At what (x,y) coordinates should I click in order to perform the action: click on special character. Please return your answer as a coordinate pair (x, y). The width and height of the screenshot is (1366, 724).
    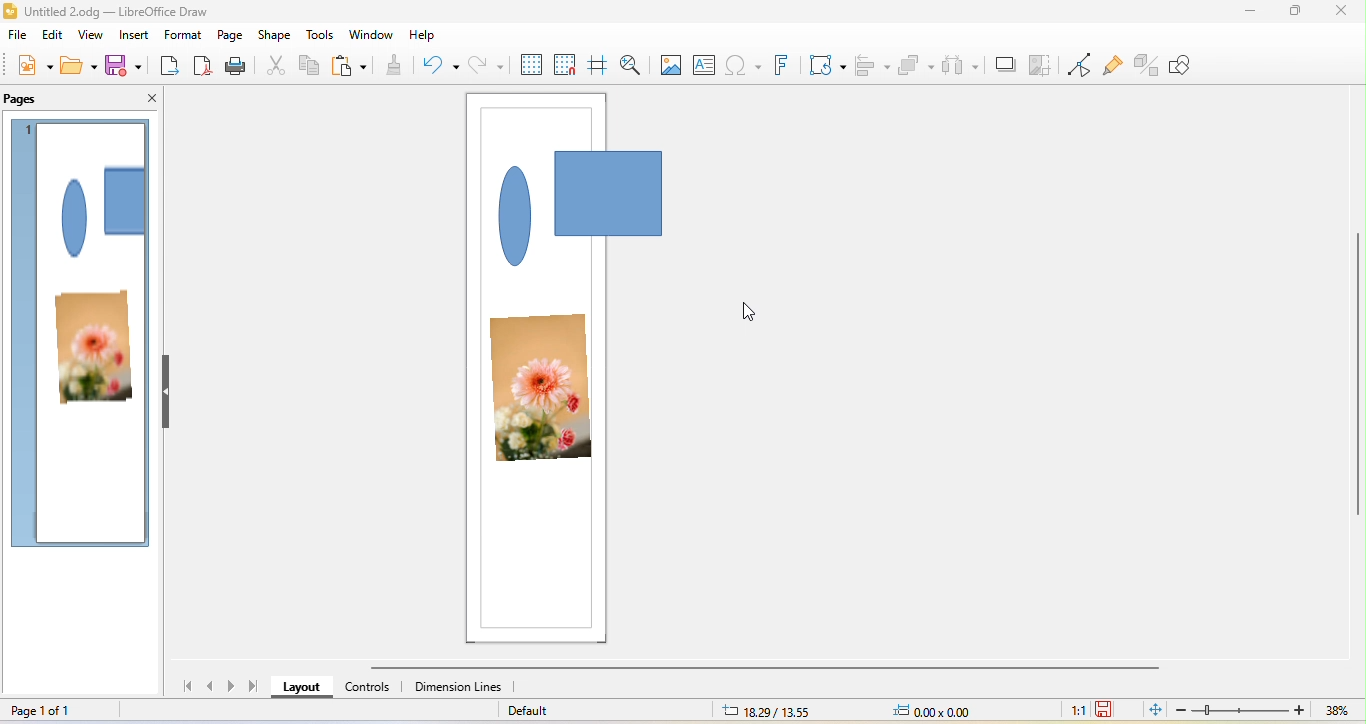
    Looking at the image, I should click on (745, 66).